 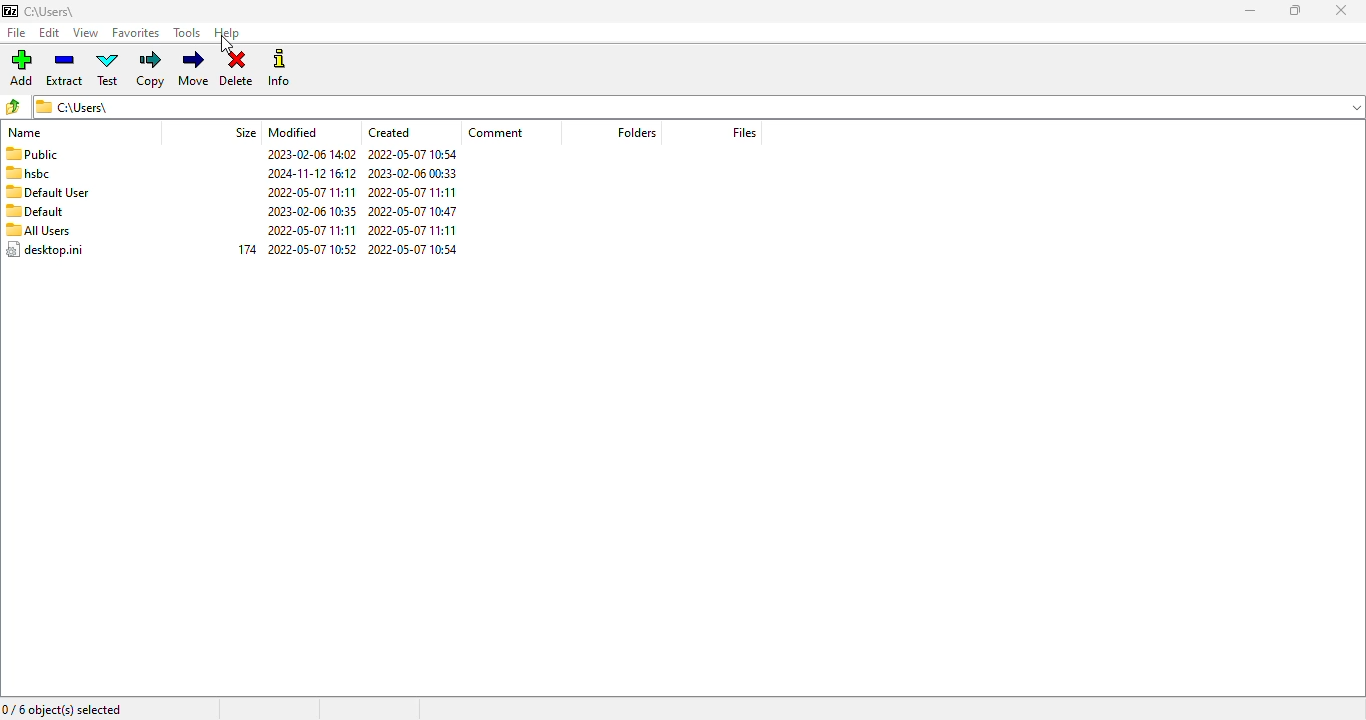 What do you see at coordinates (226, 46) in the screenshot?
I see `cursor` at bounding box center [226, 46].